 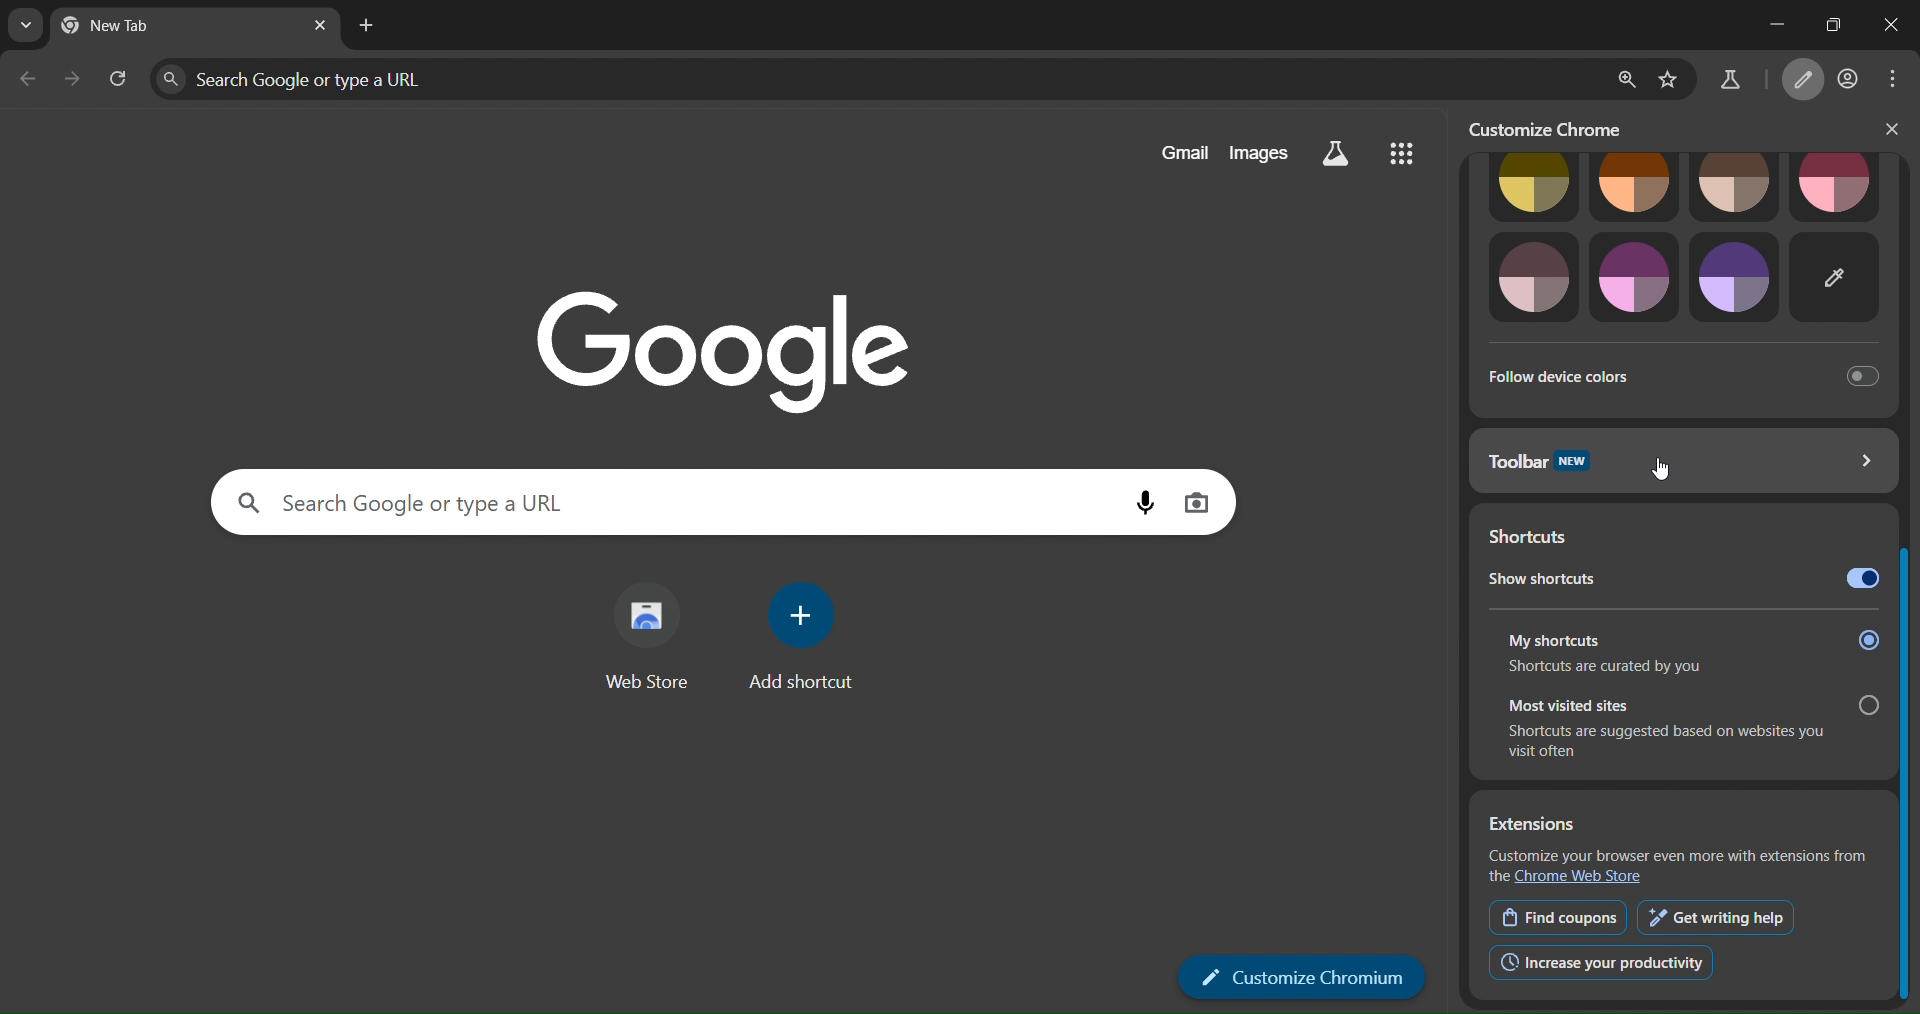 What do you see at coordinates (1672, 835) in the screenshot?
I see `Extensions Customize your browser even more with extensions from` at bounding box center [1672, 835].